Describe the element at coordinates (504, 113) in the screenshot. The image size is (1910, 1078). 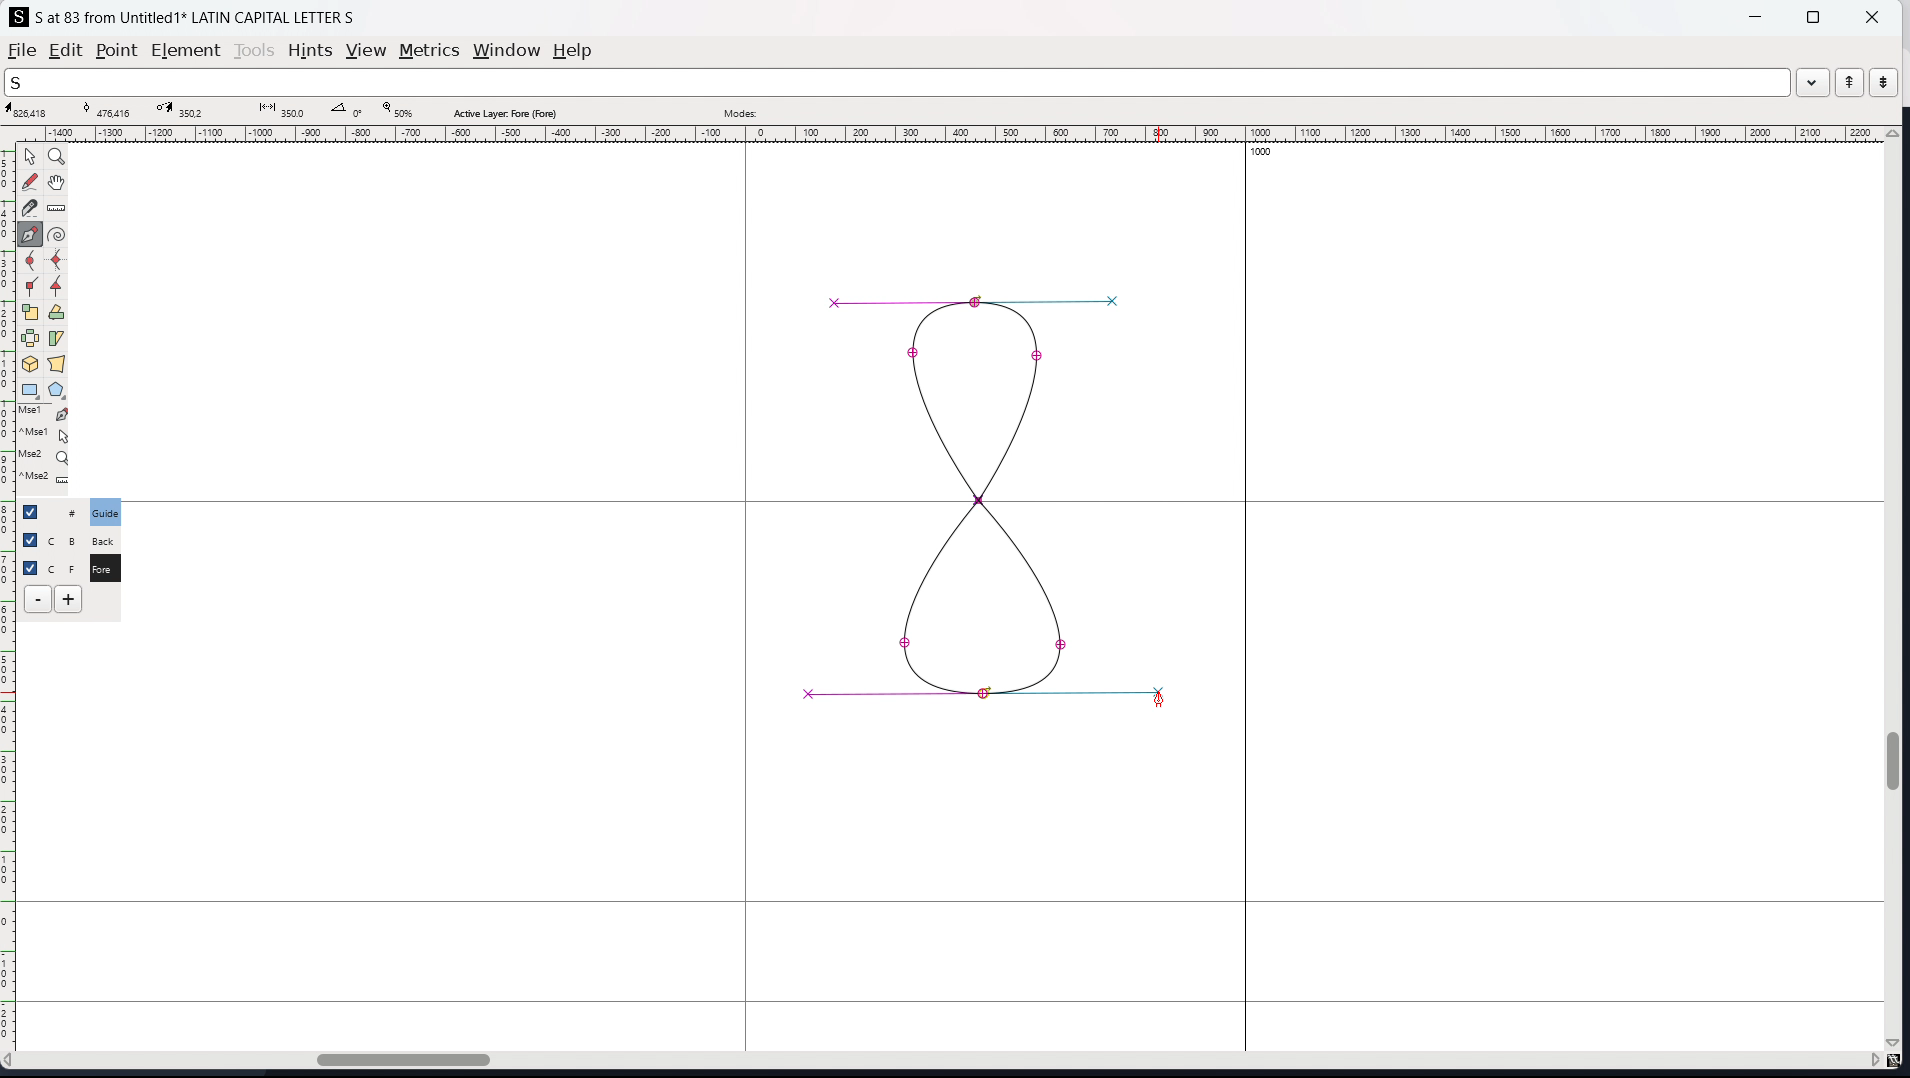
I see `active layer` at that location.